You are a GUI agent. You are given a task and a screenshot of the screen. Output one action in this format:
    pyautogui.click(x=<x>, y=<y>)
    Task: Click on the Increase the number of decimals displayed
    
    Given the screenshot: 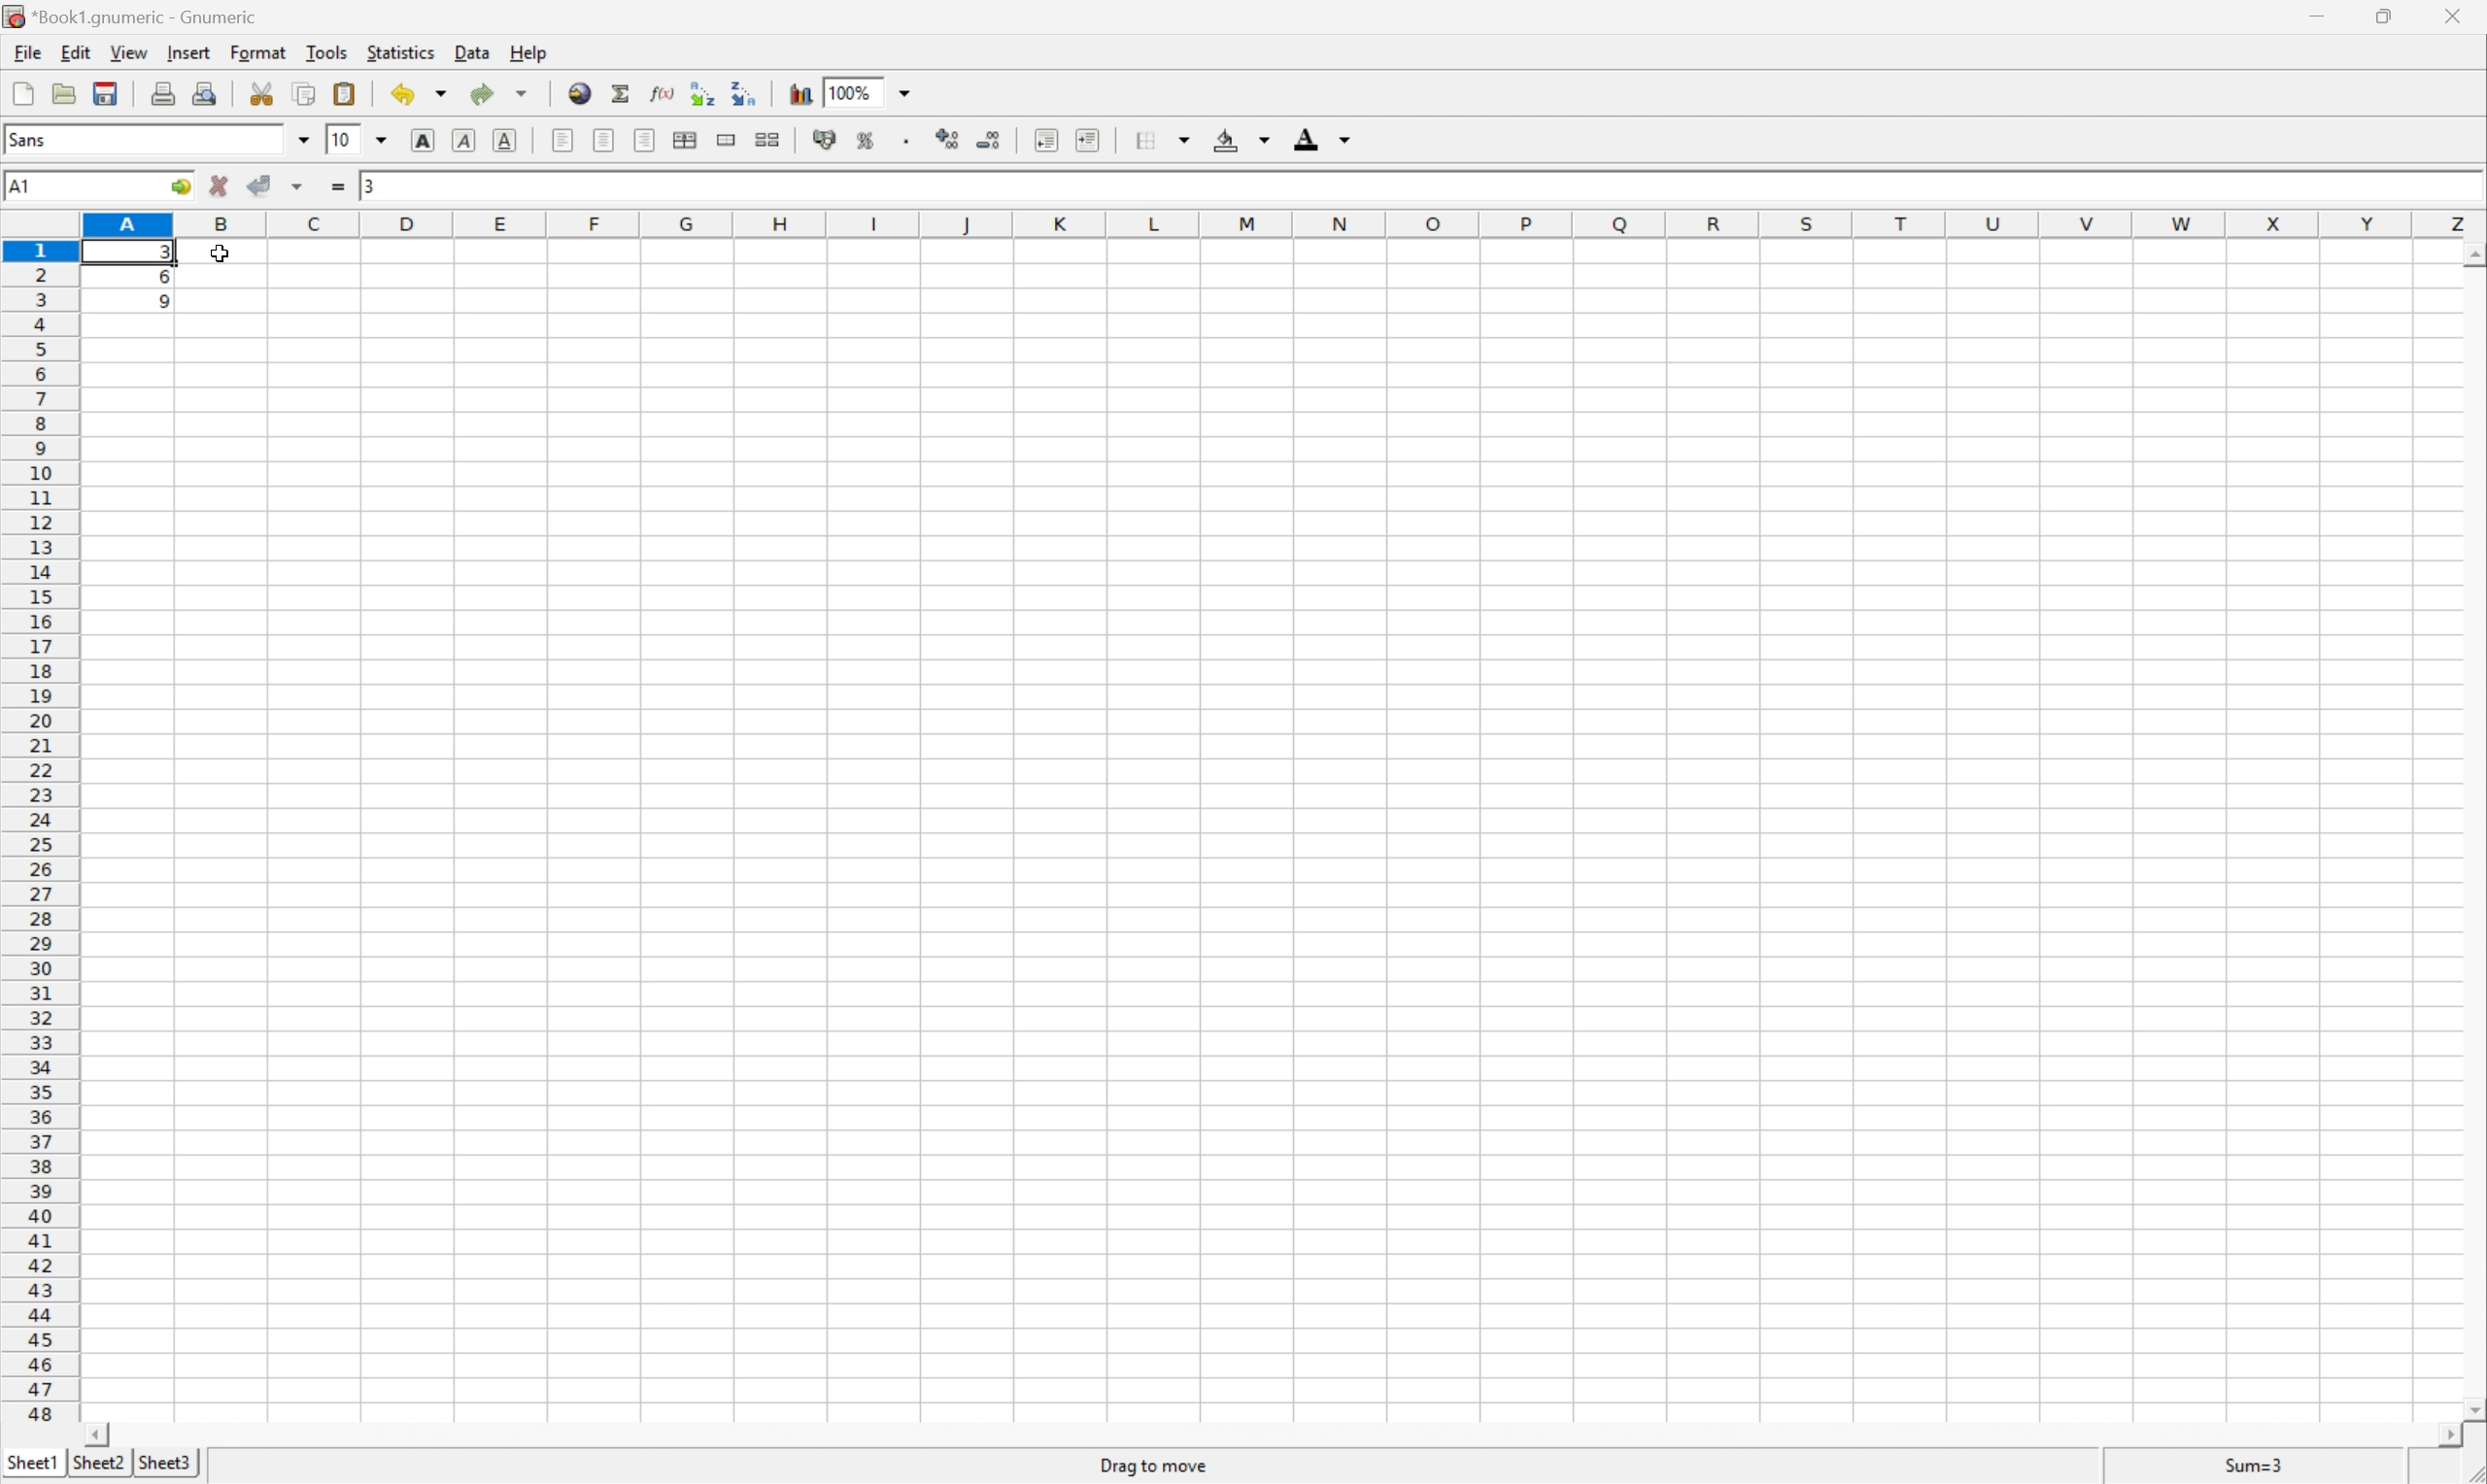 What is the action you would take?
    pyautogui.click(x=950, y=138)
    